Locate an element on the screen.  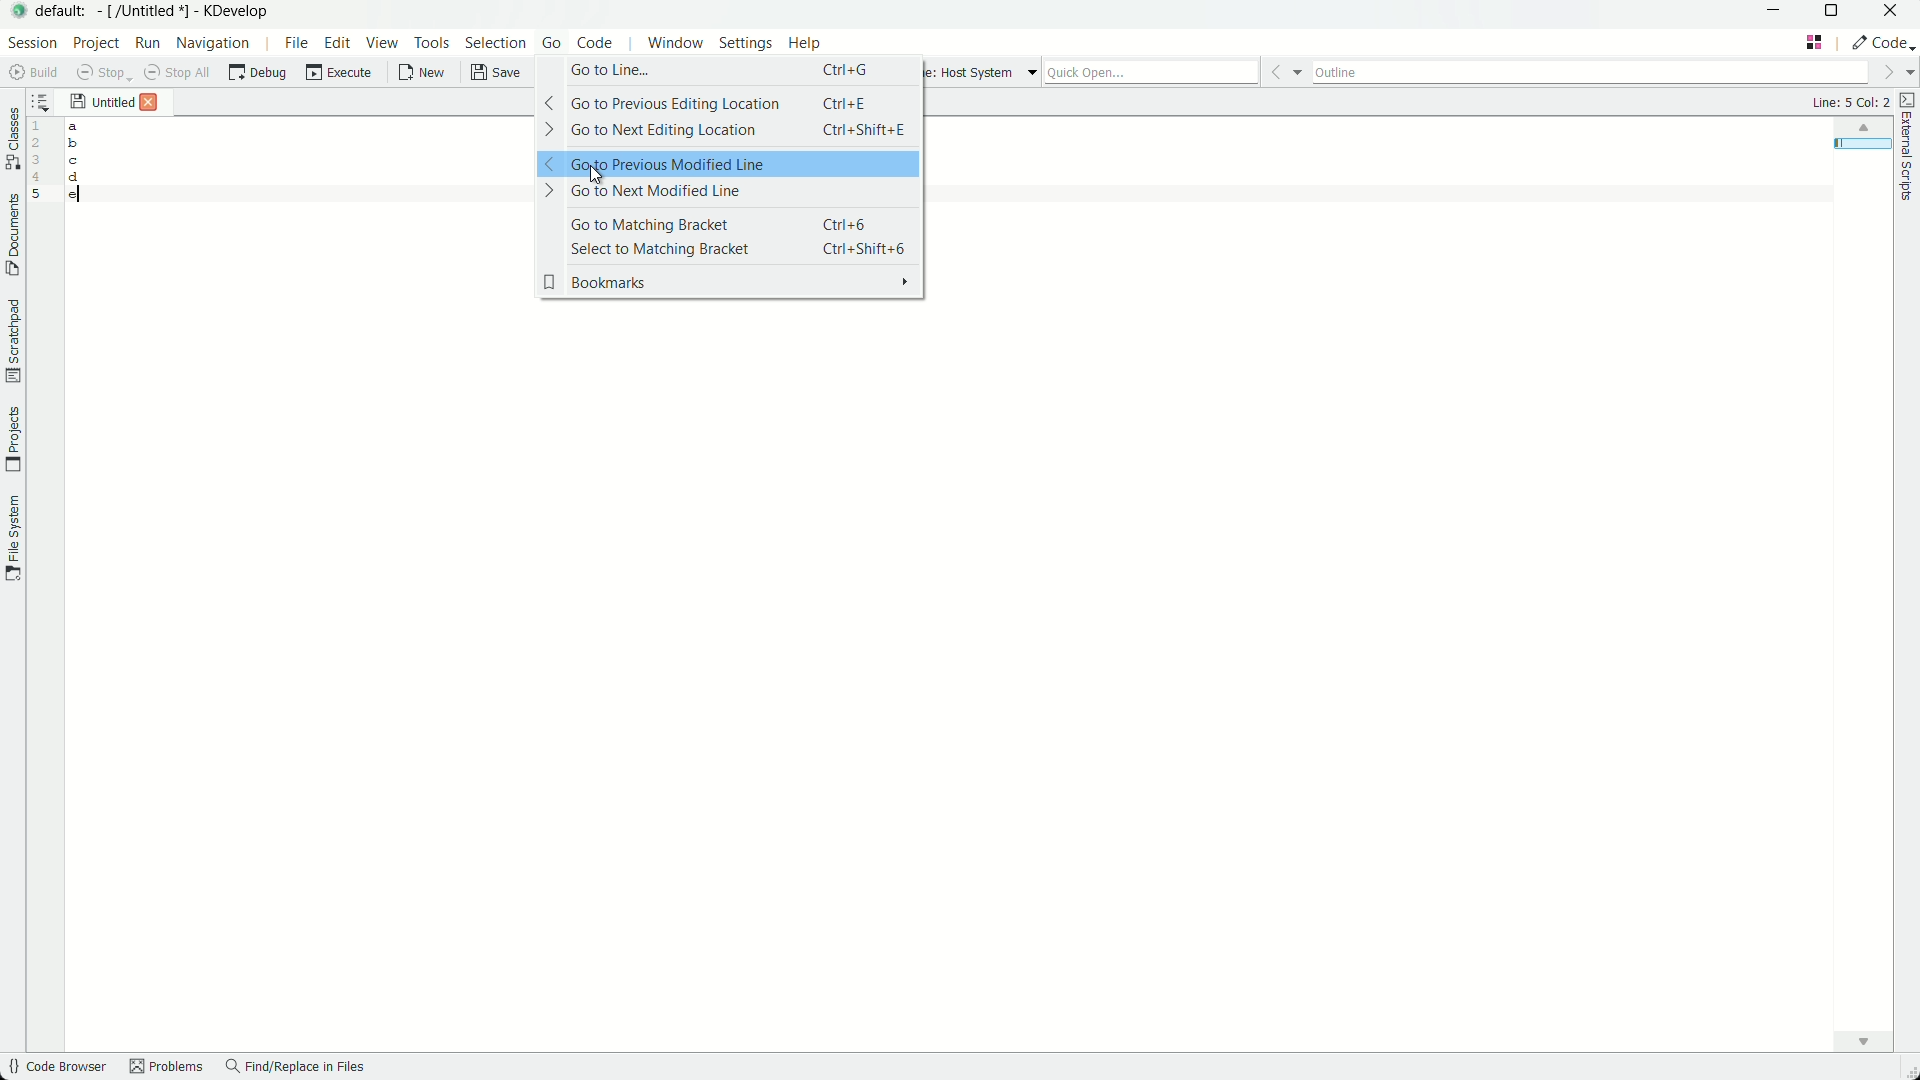
code browser is located at coordinates (56, 1068).